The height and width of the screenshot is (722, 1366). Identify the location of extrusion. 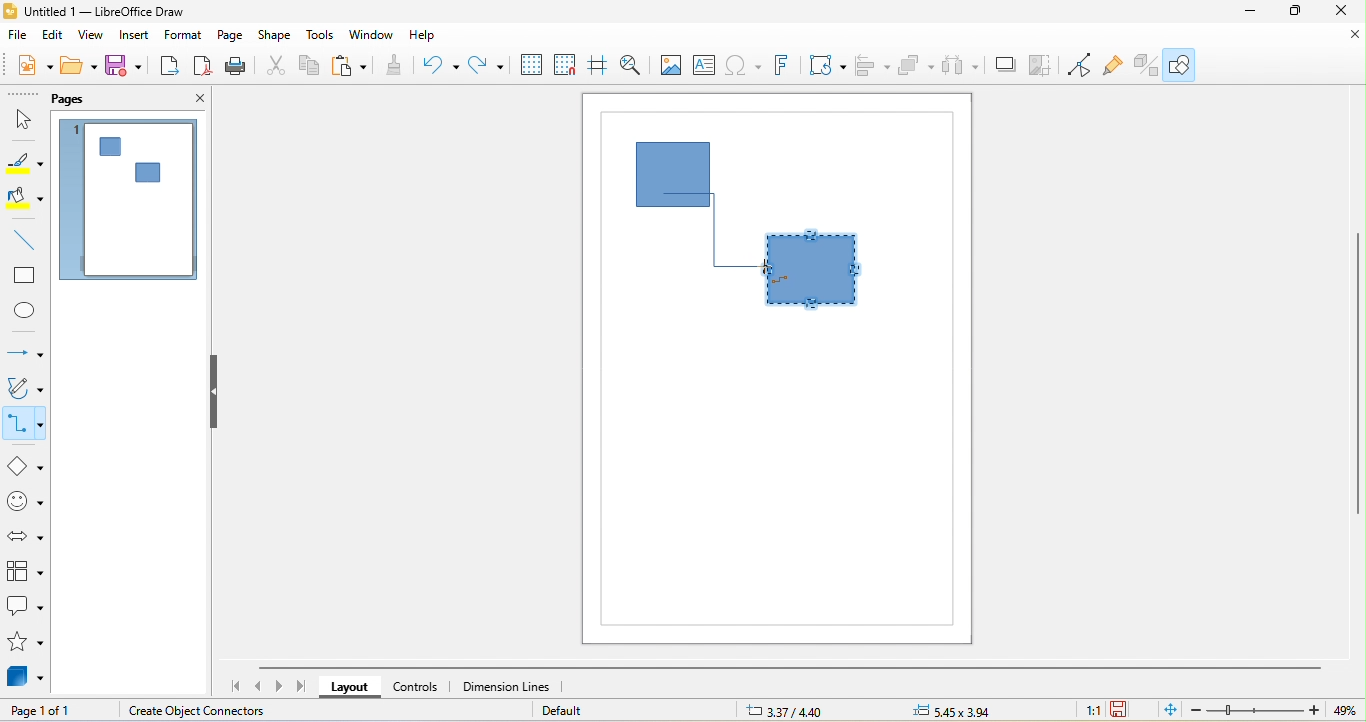
(1150, 65).